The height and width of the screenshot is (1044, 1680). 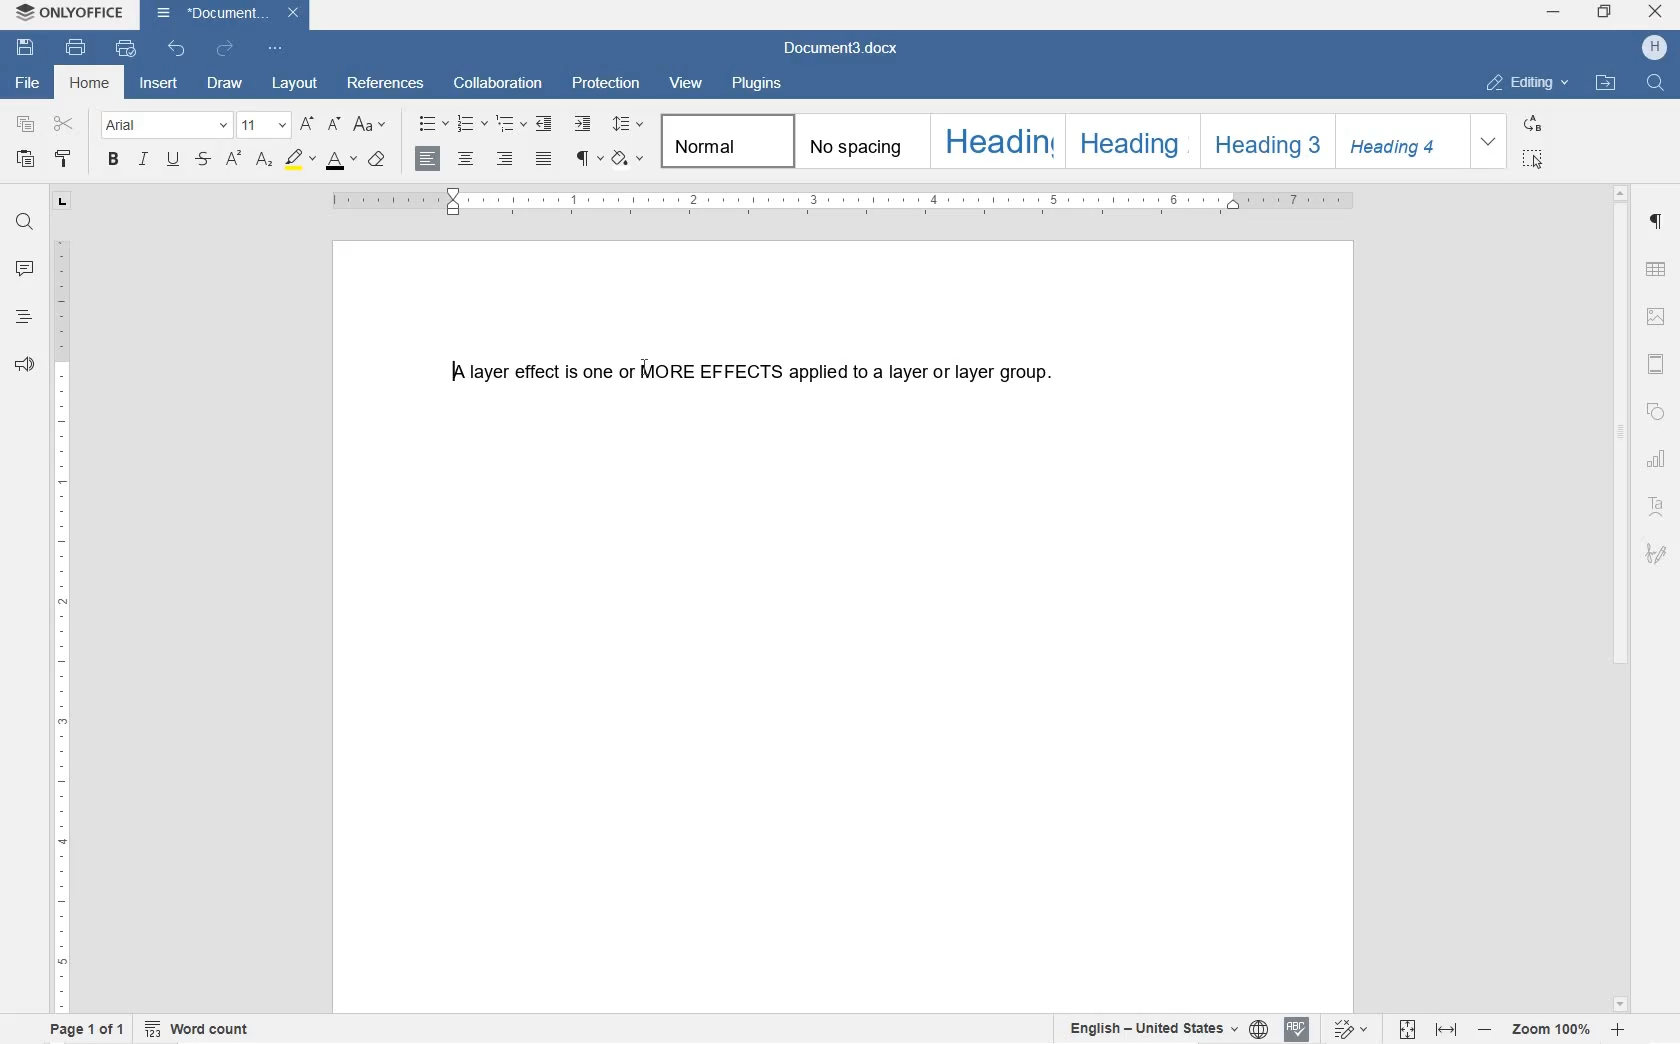 What do you see at coordinates (1552, 1032) in the screenshot?
I see `ZOOM IN OR OUT` at bounding box center [1552, 1032].